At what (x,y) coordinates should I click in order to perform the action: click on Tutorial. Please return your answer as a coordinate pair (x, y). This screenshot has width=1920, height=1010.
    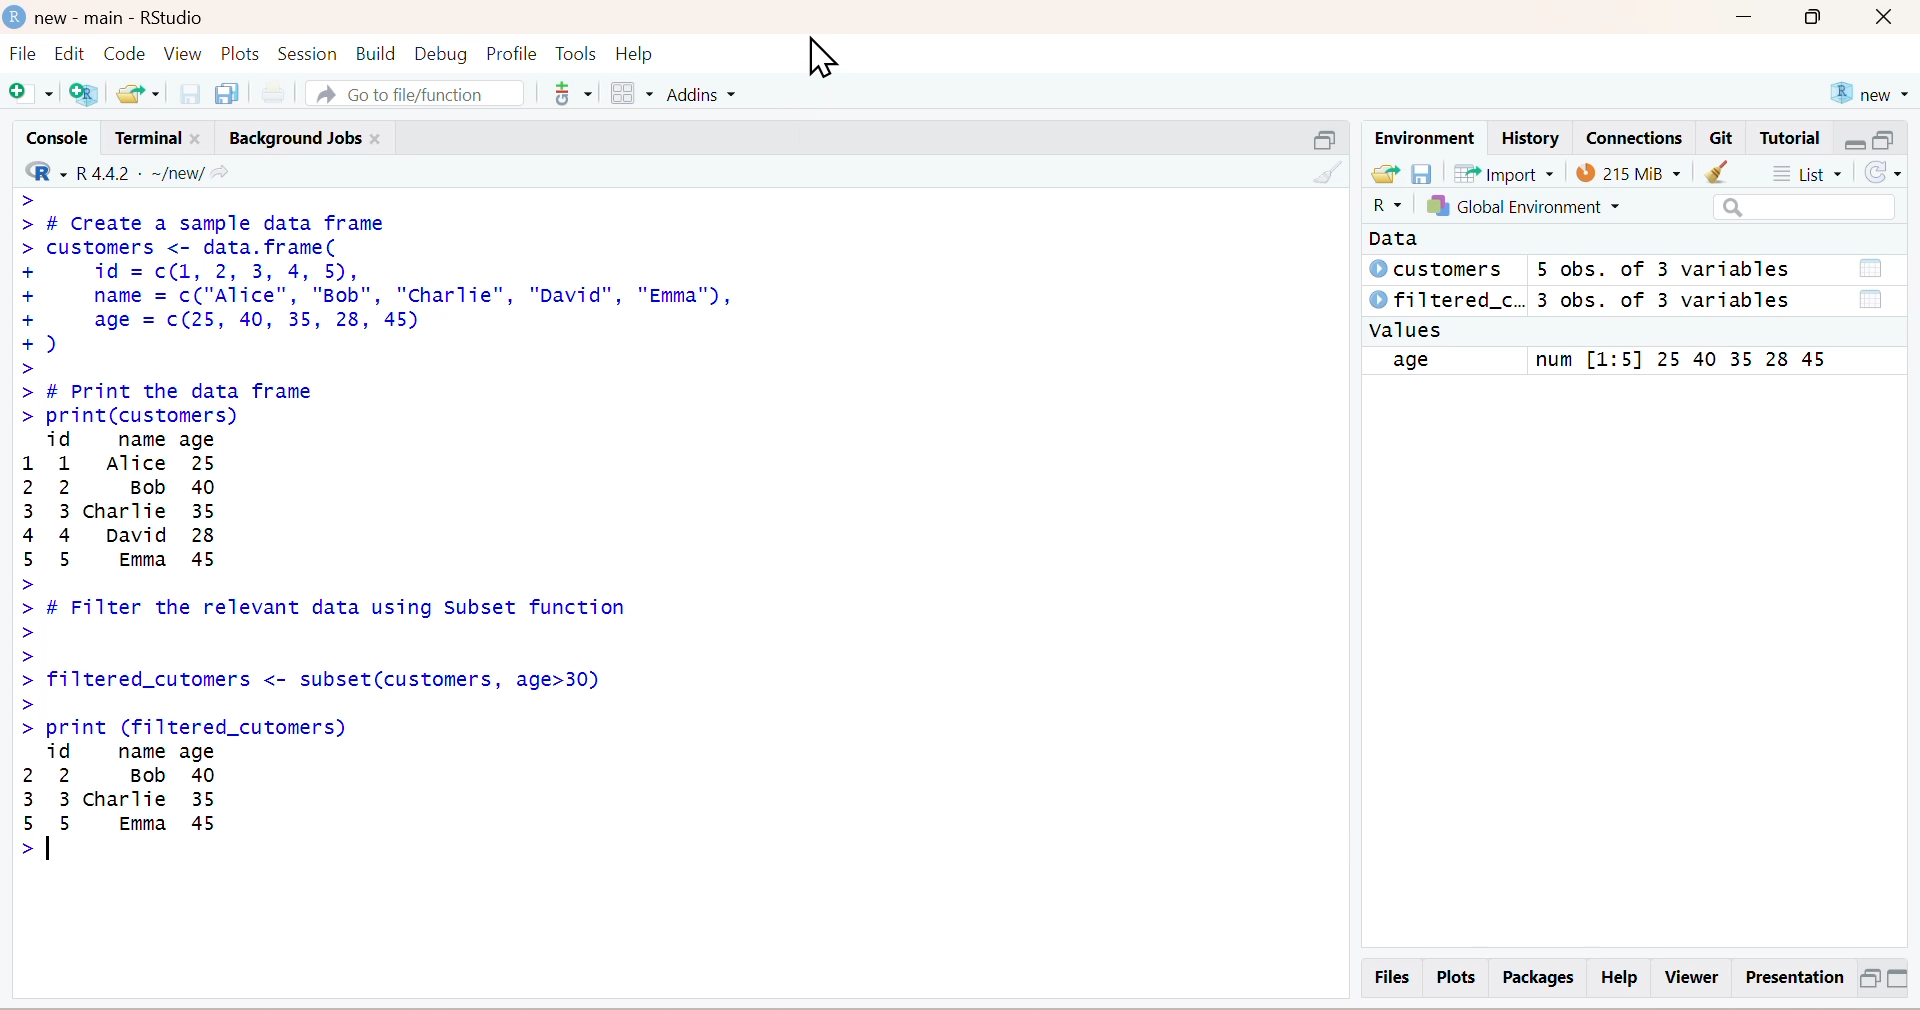
    Looking at the image, I should click on (1793, 138).